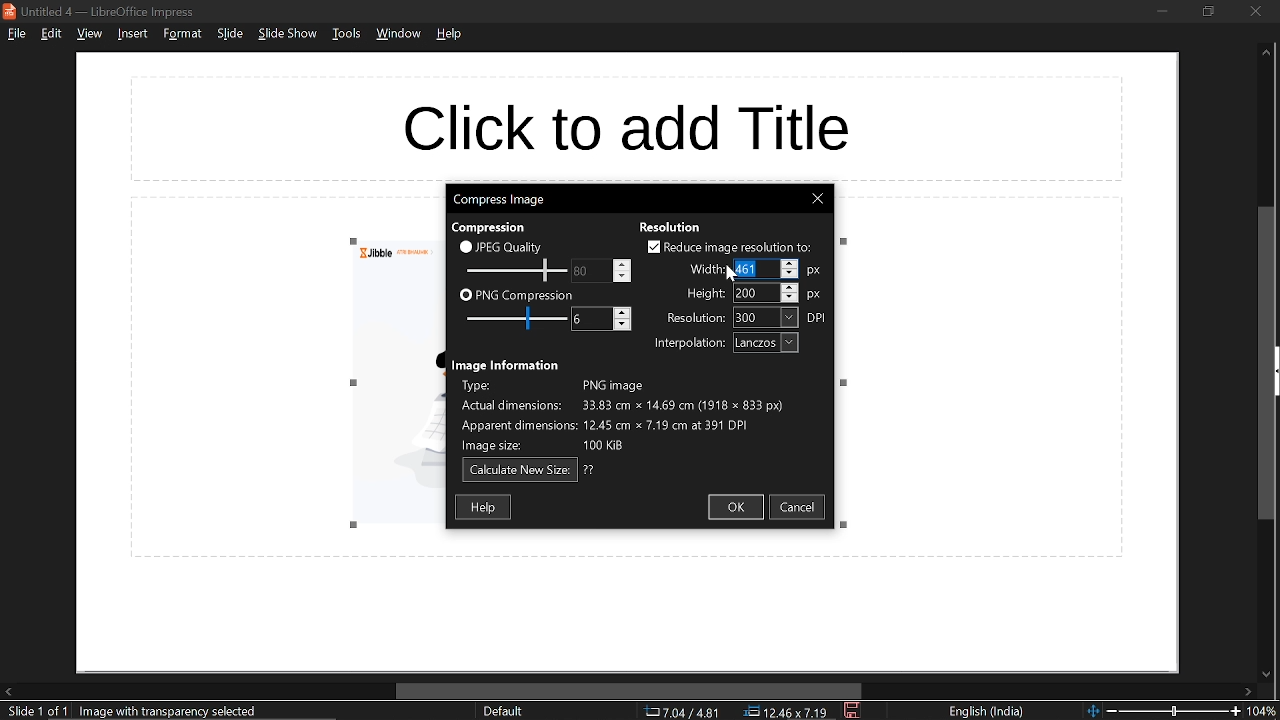 This screenshot has height=720, width=1280. Describe the element at coordinates (671, 225) in the screenshot. I see `text` at that location.